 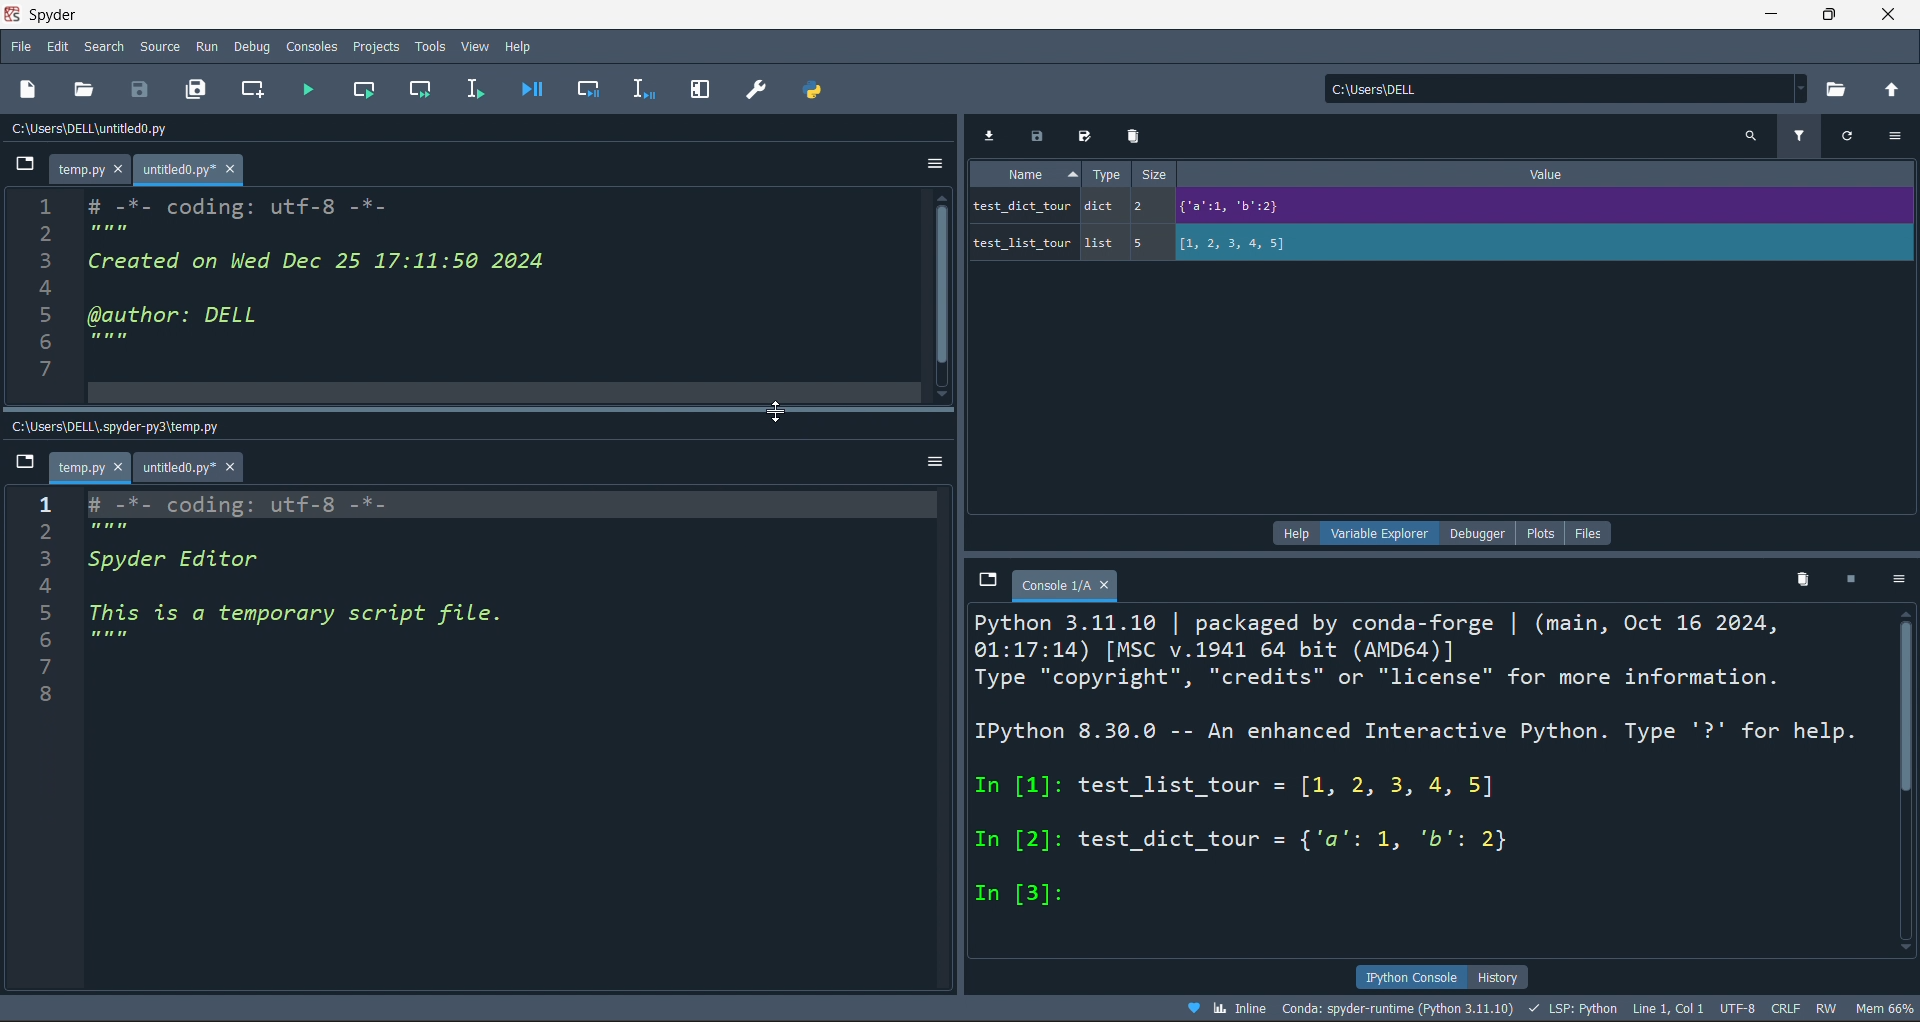 I want to click on OPEN FILE, so click(x=84, y=88).